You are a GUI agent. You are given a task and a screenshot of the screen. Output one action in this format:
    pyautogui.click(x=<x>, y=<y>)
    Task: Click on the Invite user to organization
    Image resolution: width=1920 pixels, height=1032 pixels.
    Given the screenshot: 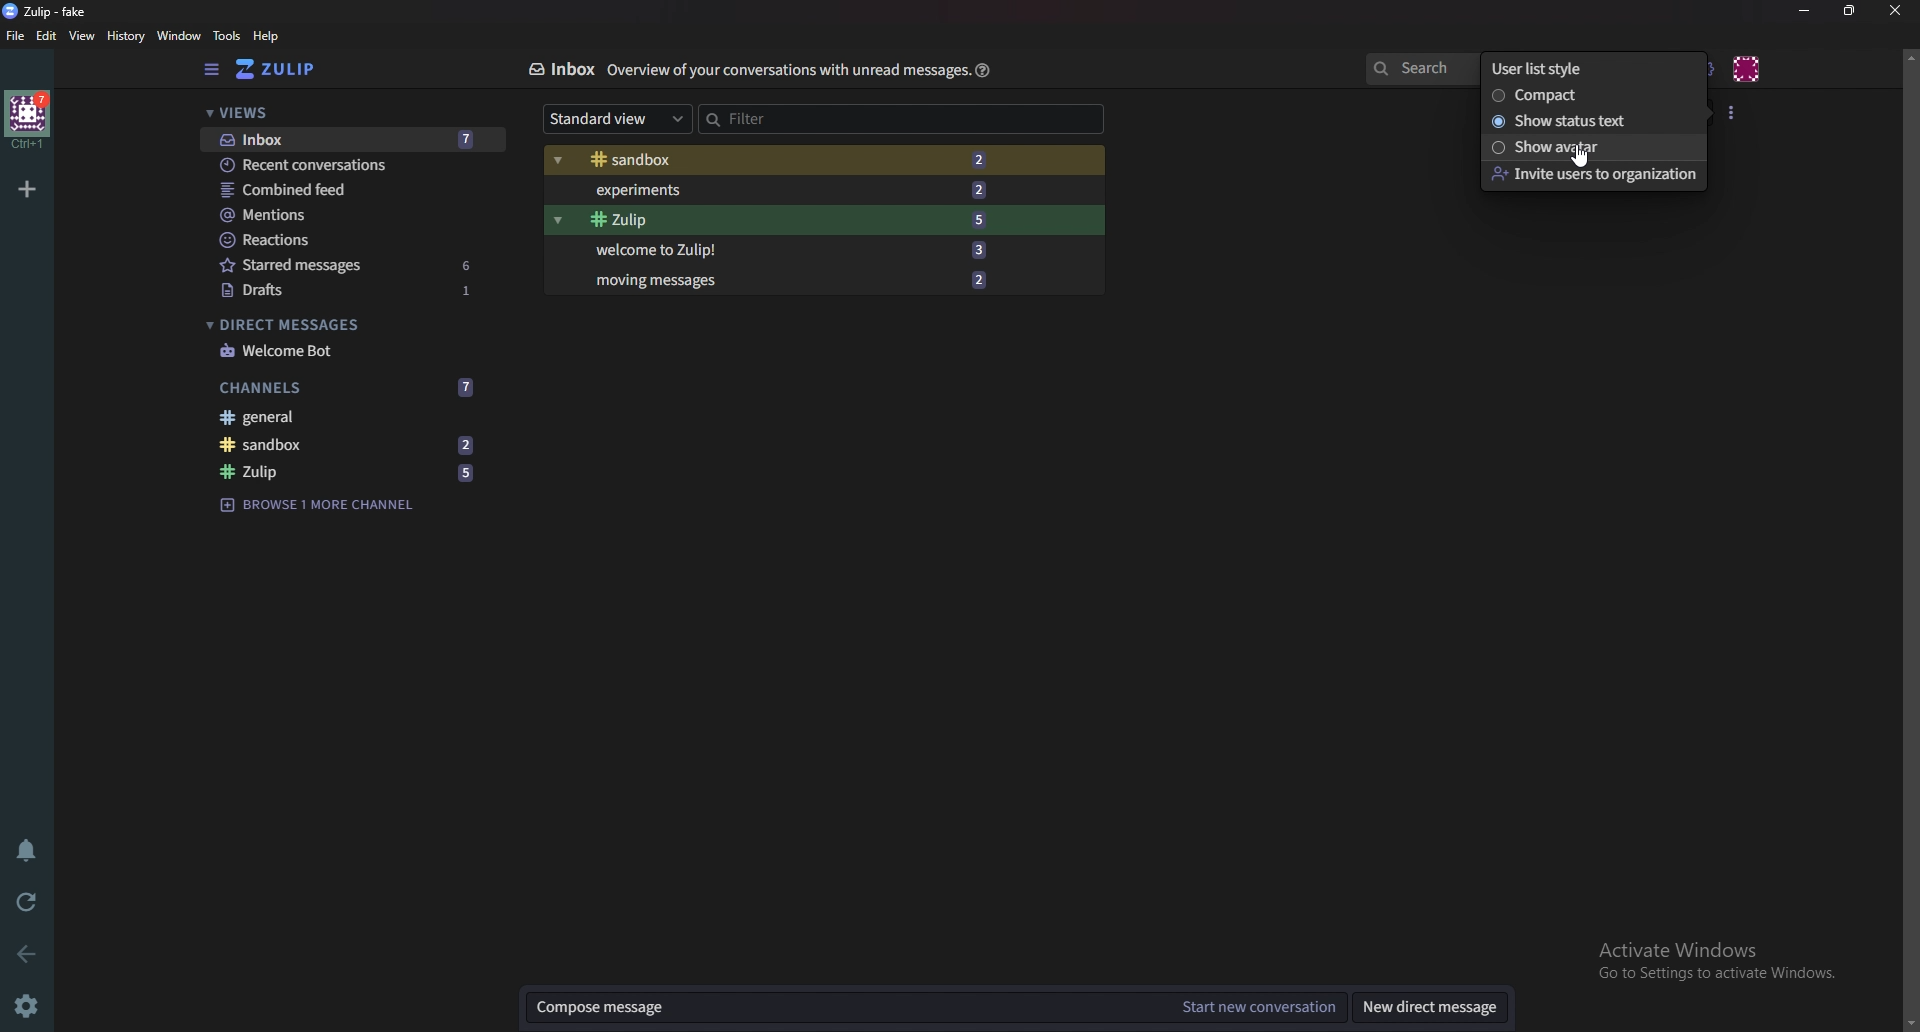 What is the action you would take?
    pyautogui.click(x=1594, y=175)
    